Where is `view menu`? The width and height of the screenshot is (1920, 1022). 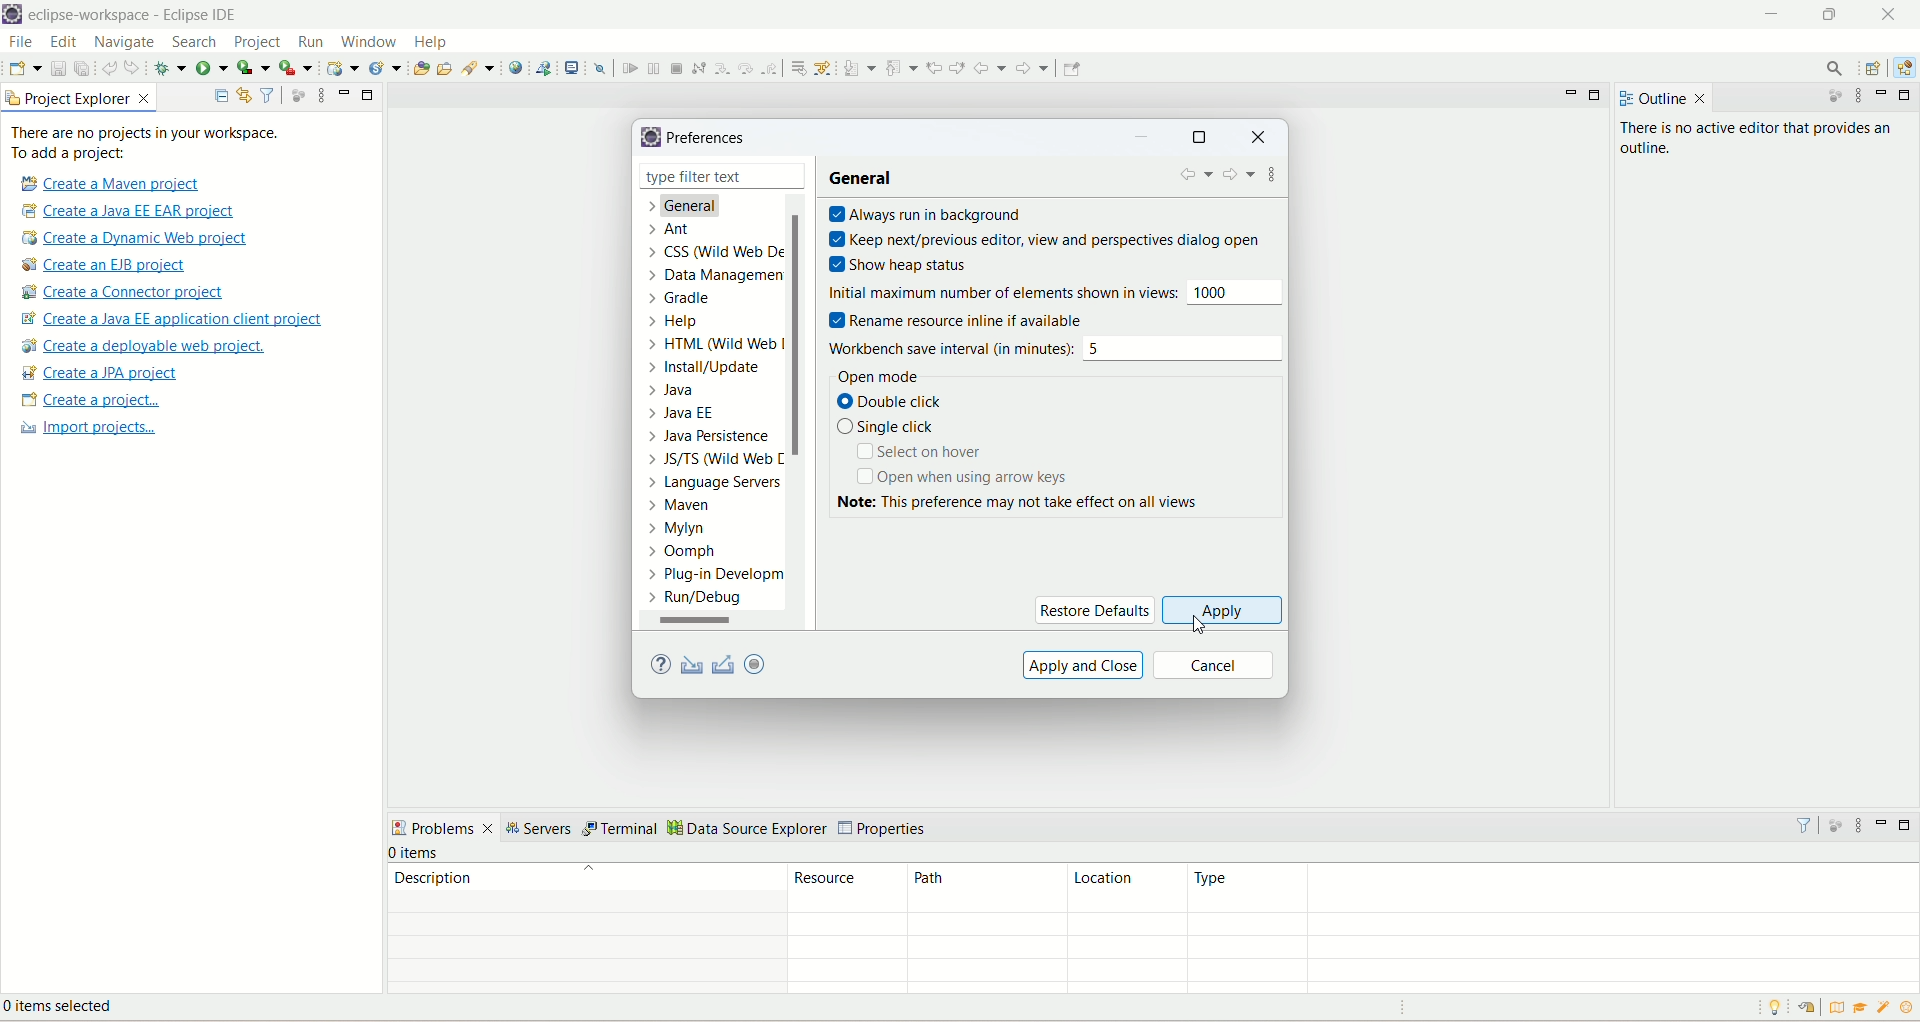 view menu is located at coordinates (1861, 98).